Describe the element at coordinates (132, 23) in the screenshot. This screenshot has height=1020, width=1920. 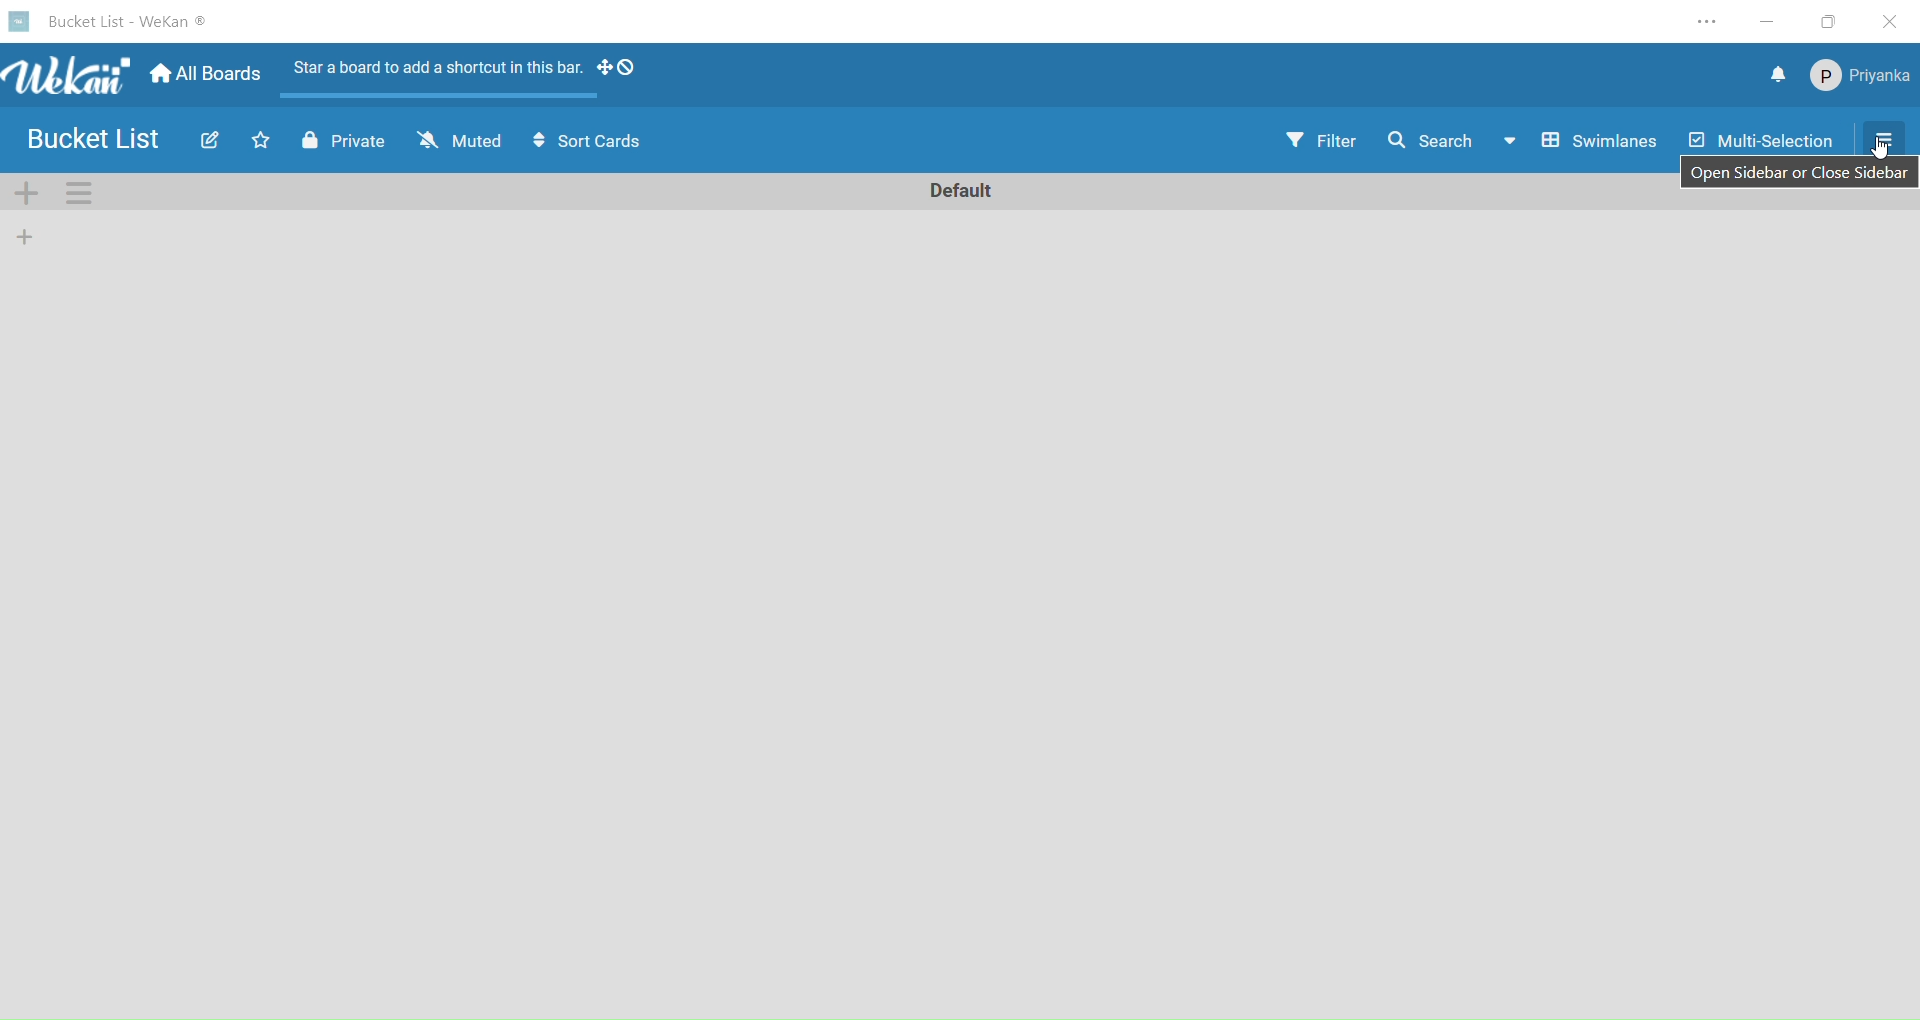
I see `board name` at that location.